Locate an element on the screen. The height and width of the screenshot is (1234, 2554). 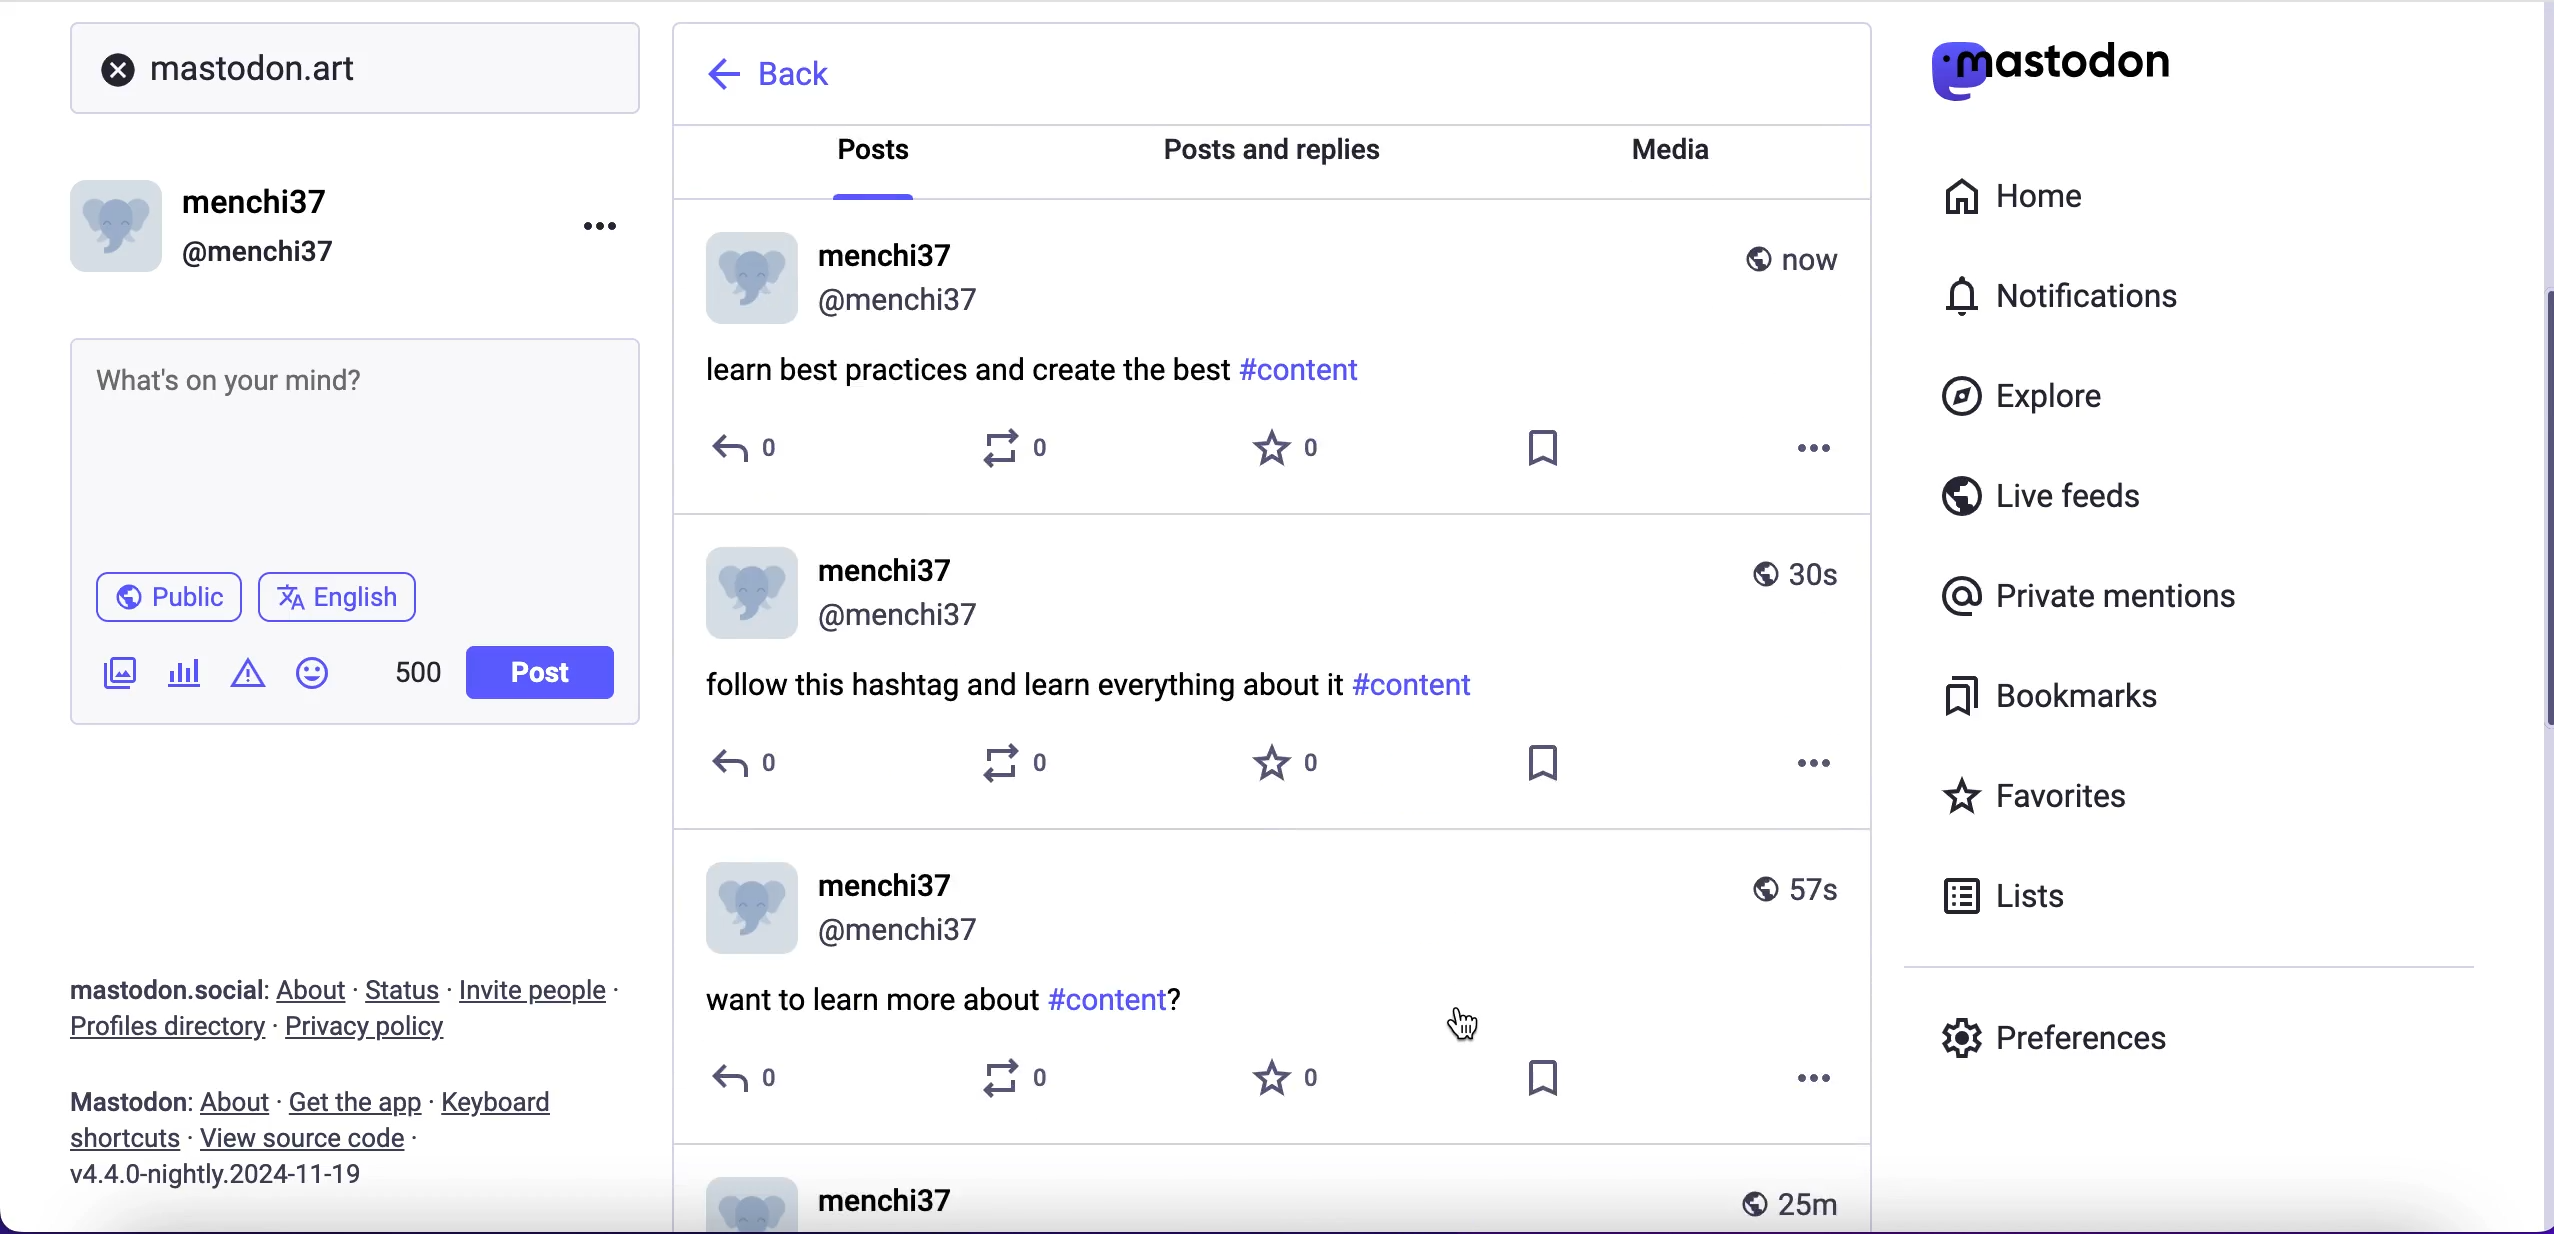
user is located at coordinates (894, 591).